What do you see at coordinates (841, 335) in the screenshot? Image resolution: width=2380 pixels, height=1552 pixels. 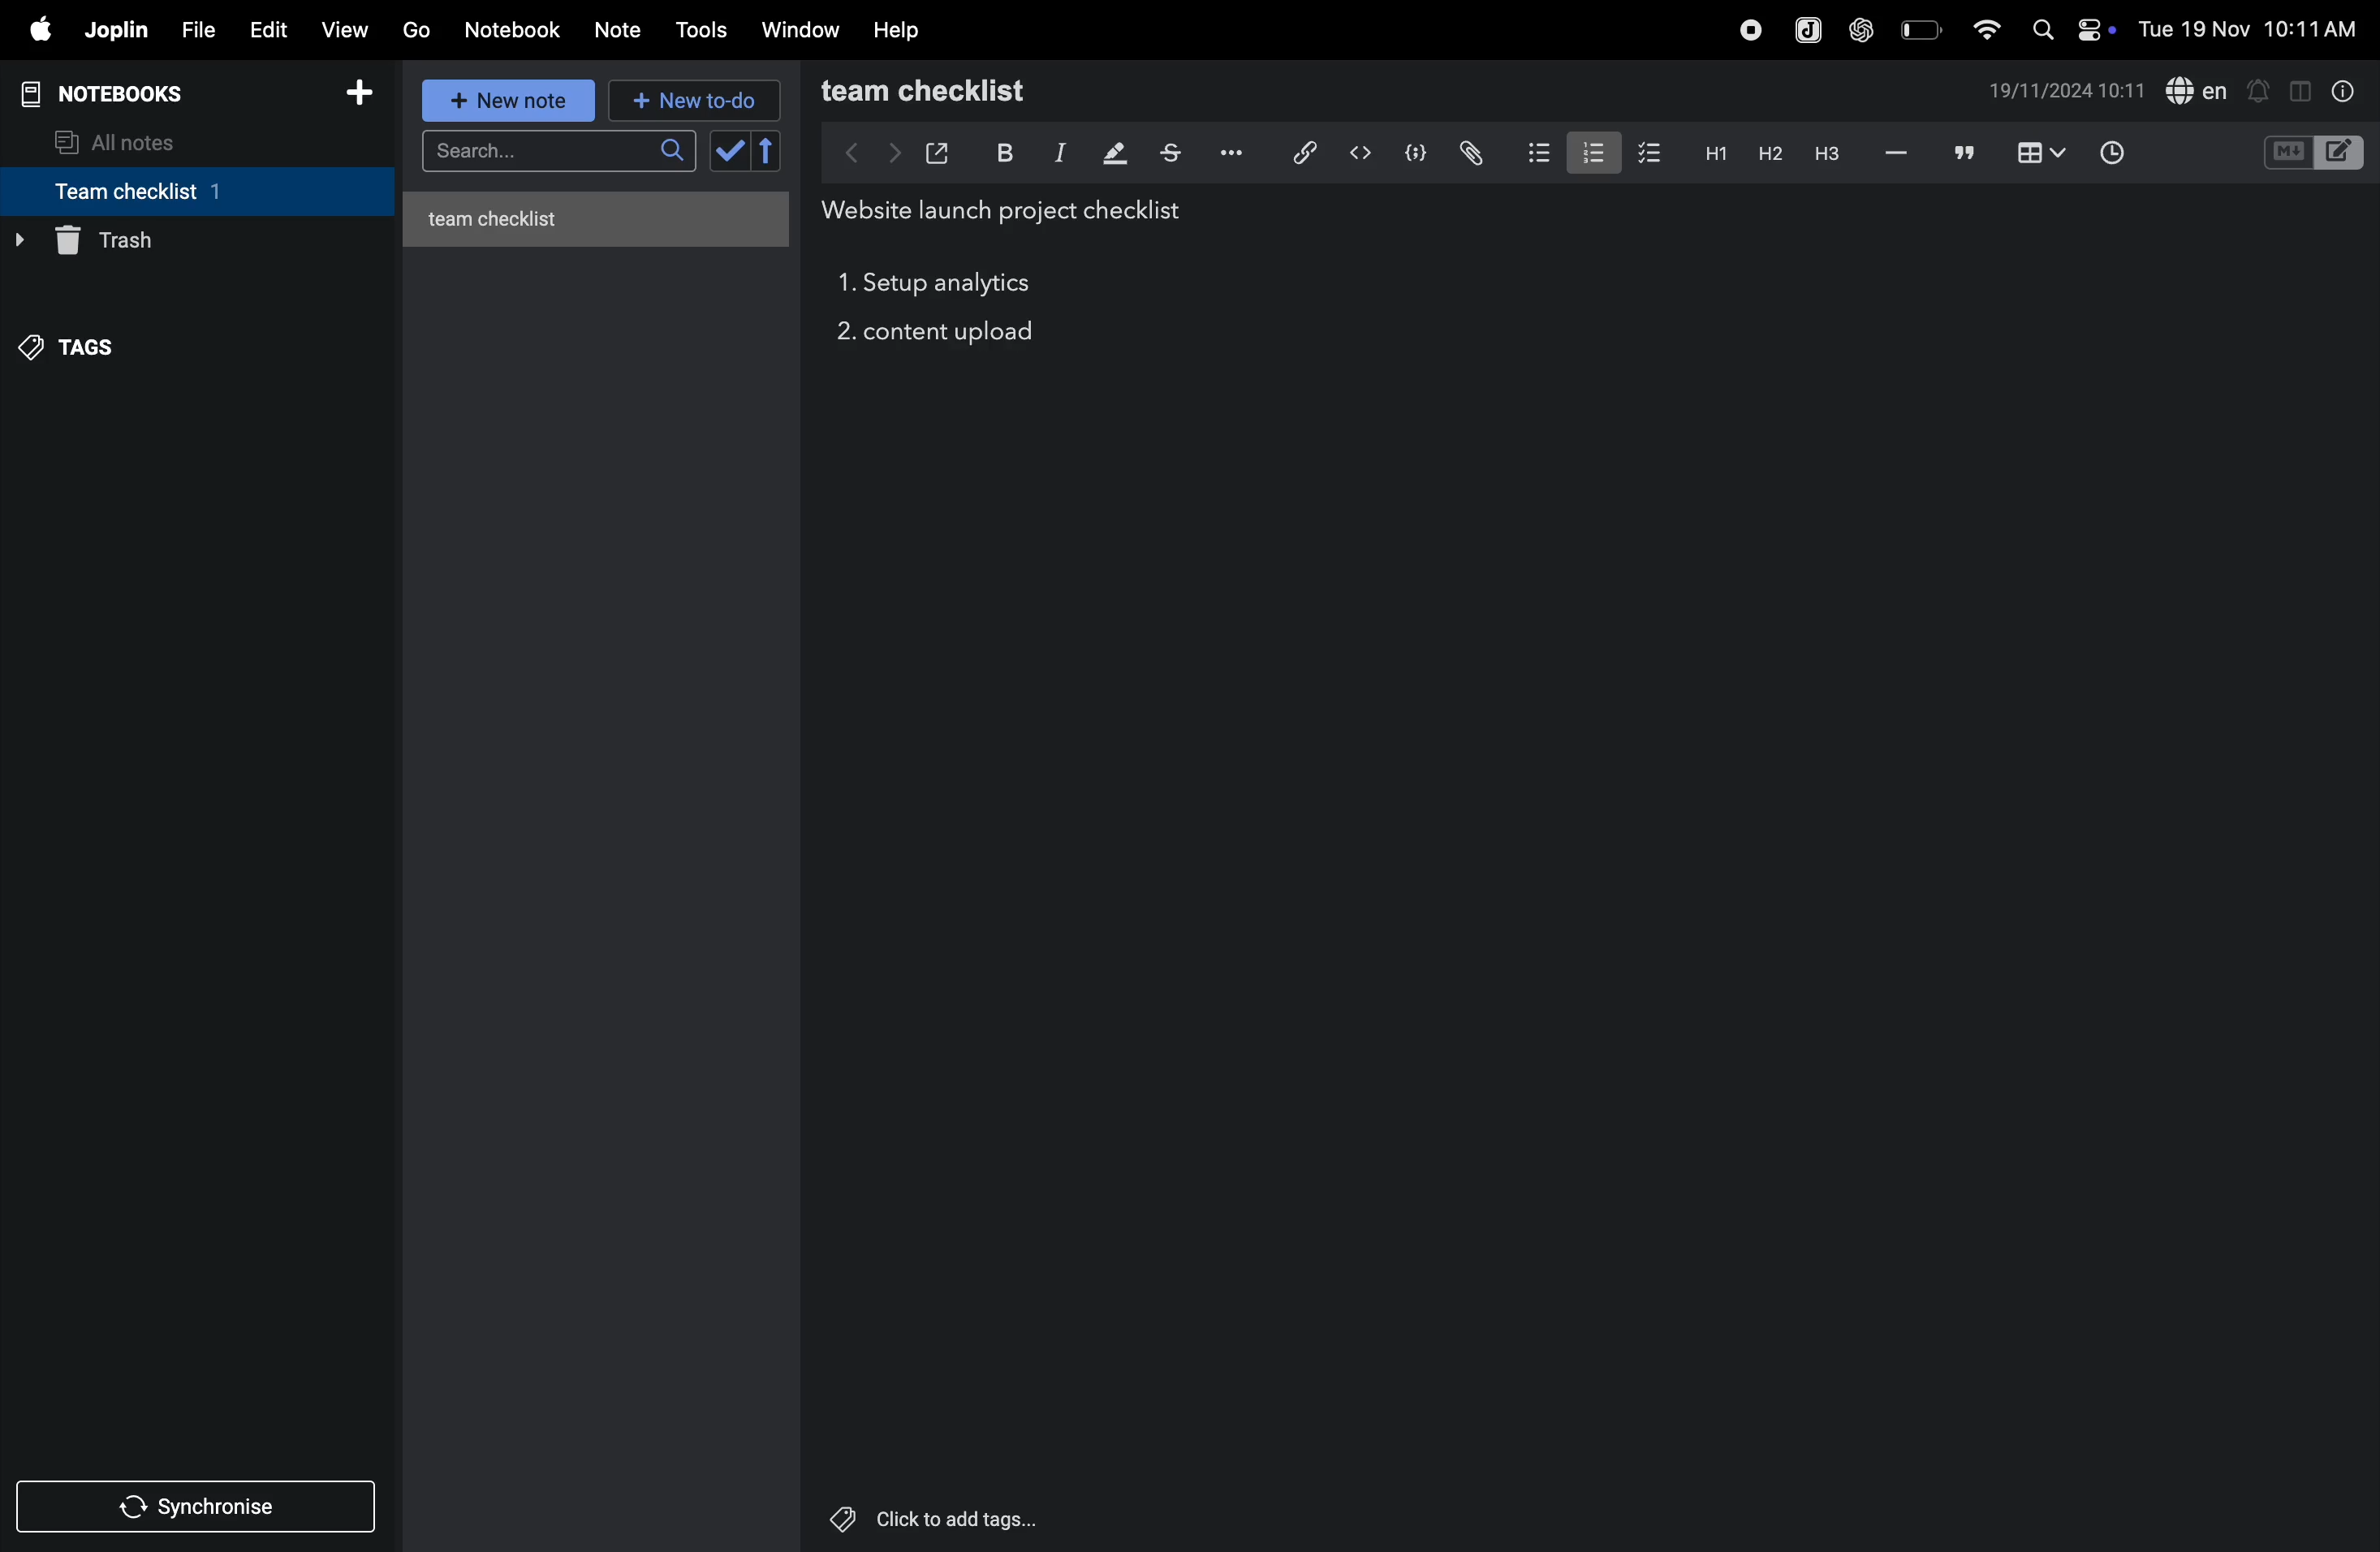 I see `task 2` at bounding box center [841, 335].